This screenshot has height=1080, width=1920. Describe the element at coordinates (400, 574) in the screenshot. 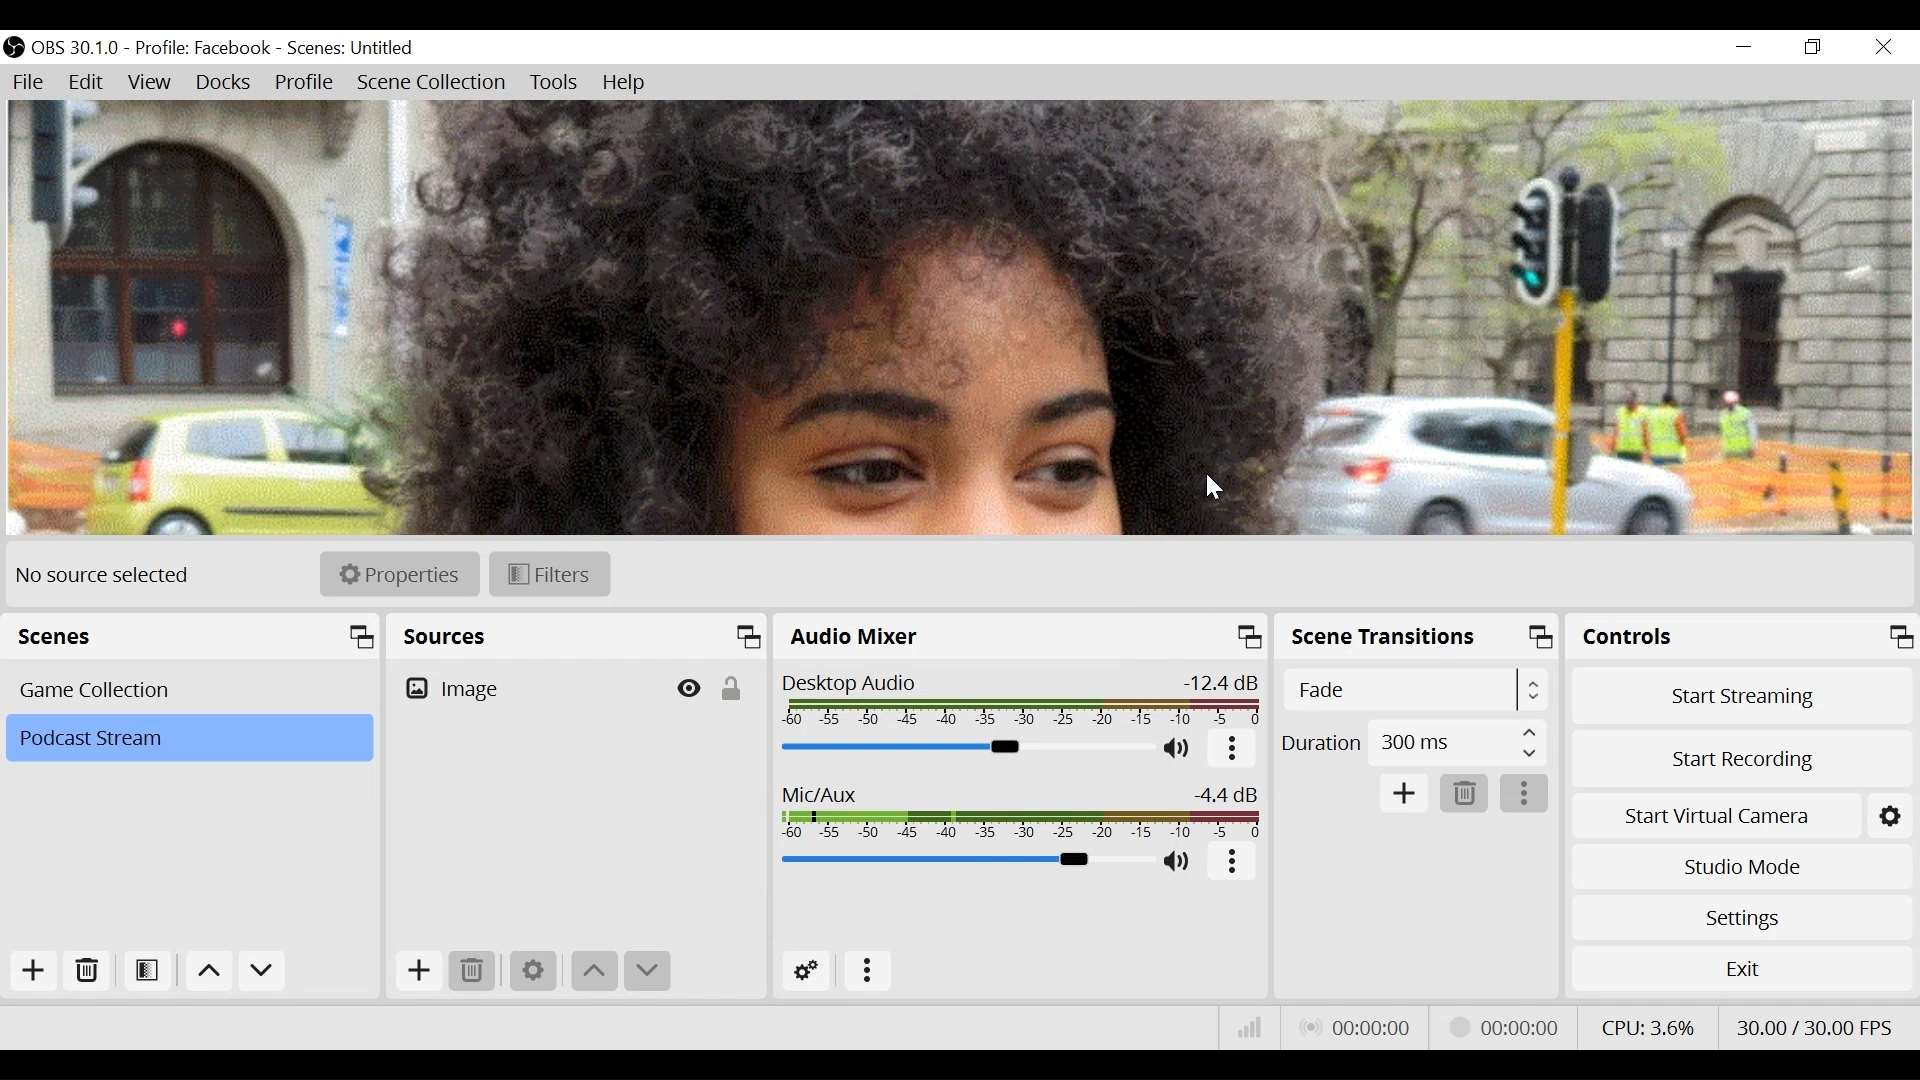

I see `Properties` at that location.